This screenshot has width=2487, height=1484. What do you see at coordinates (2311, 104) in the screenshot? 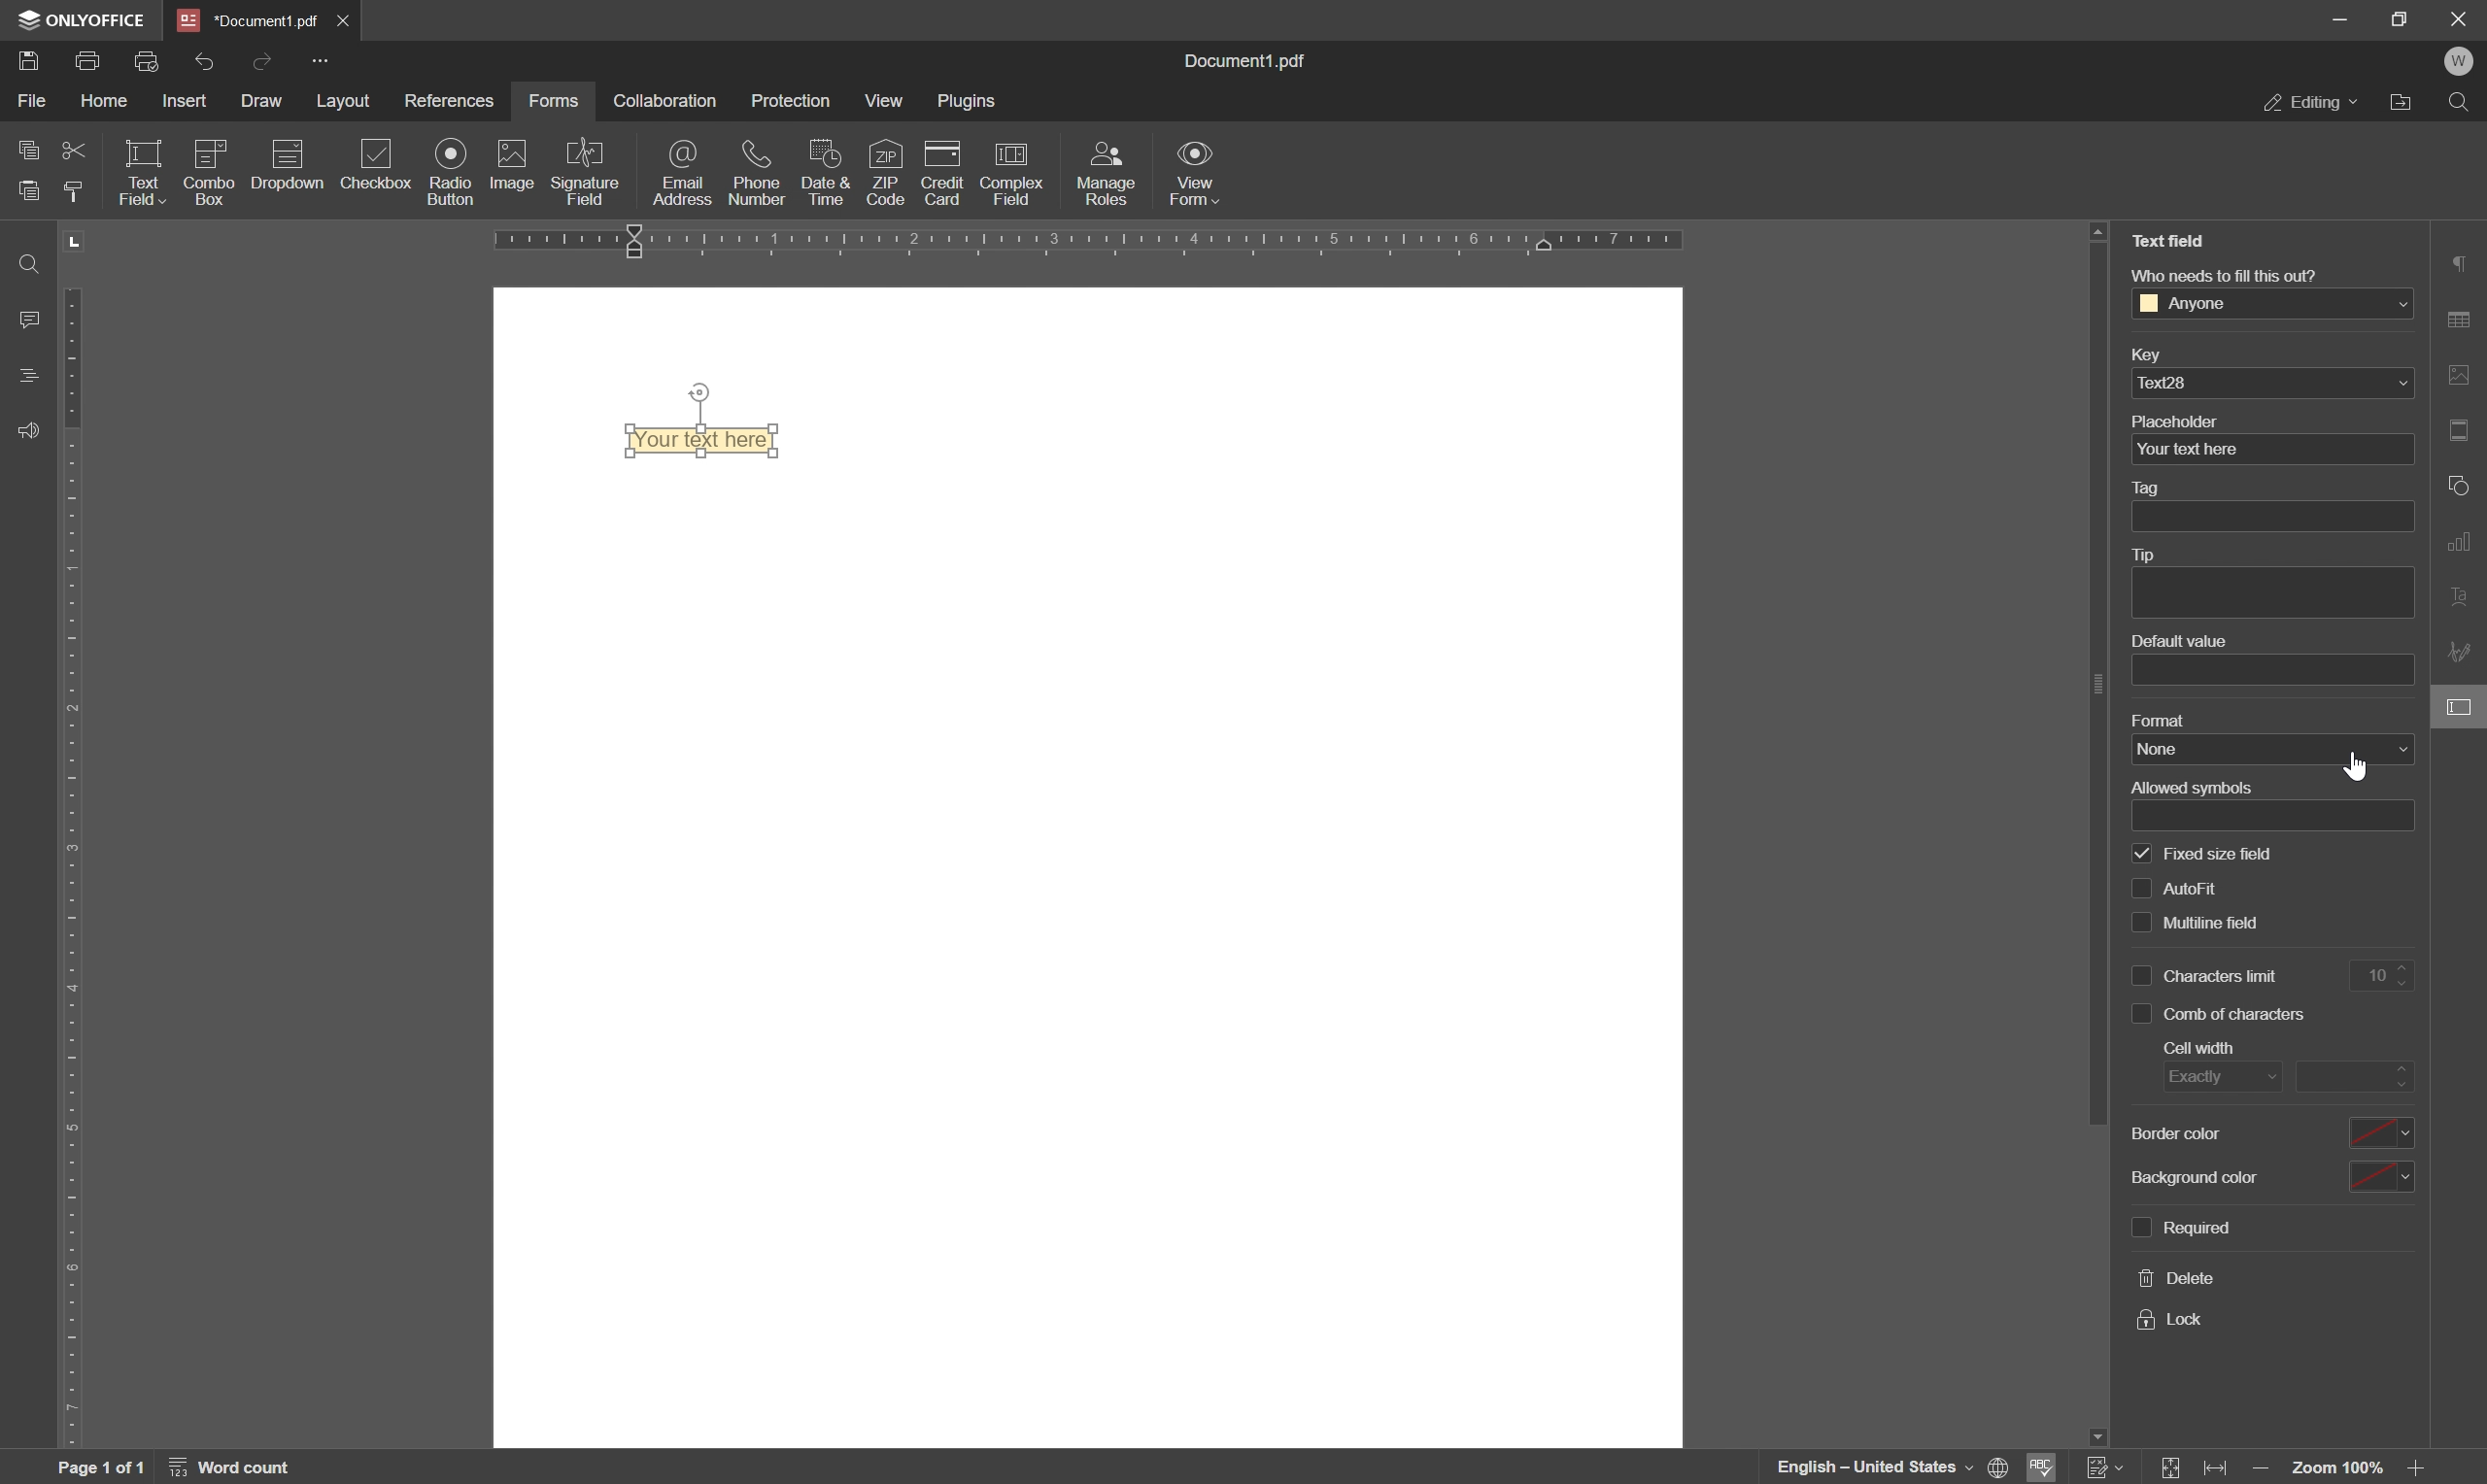
I see `editing` at bounding box center [2311, 104].